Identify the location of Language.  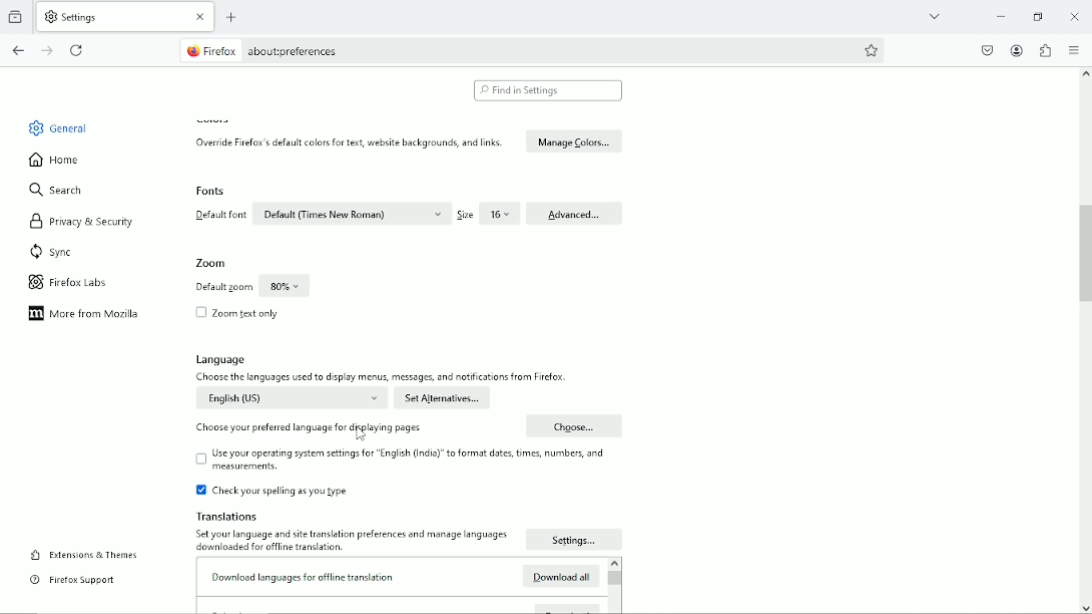
(226, 360).